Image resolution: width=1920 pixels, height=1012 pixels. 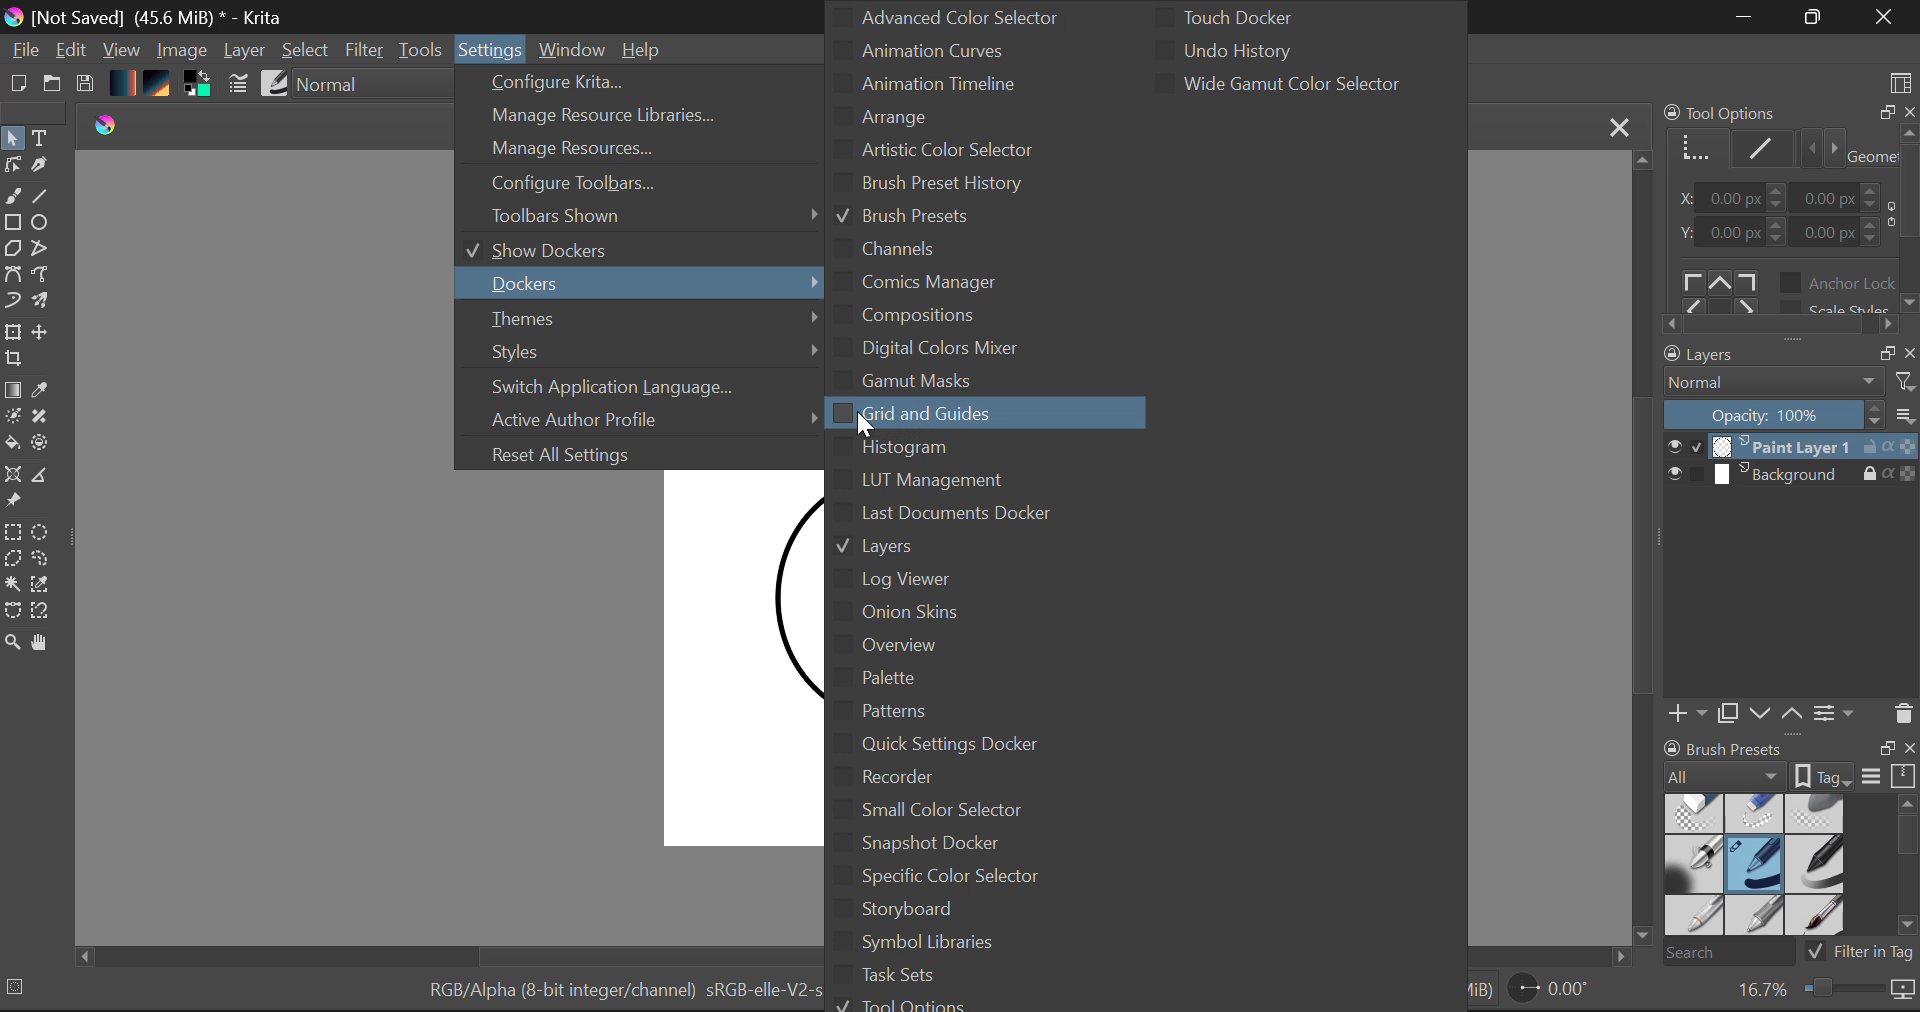 I want to click on Window Title, so click(x=149, y=17).